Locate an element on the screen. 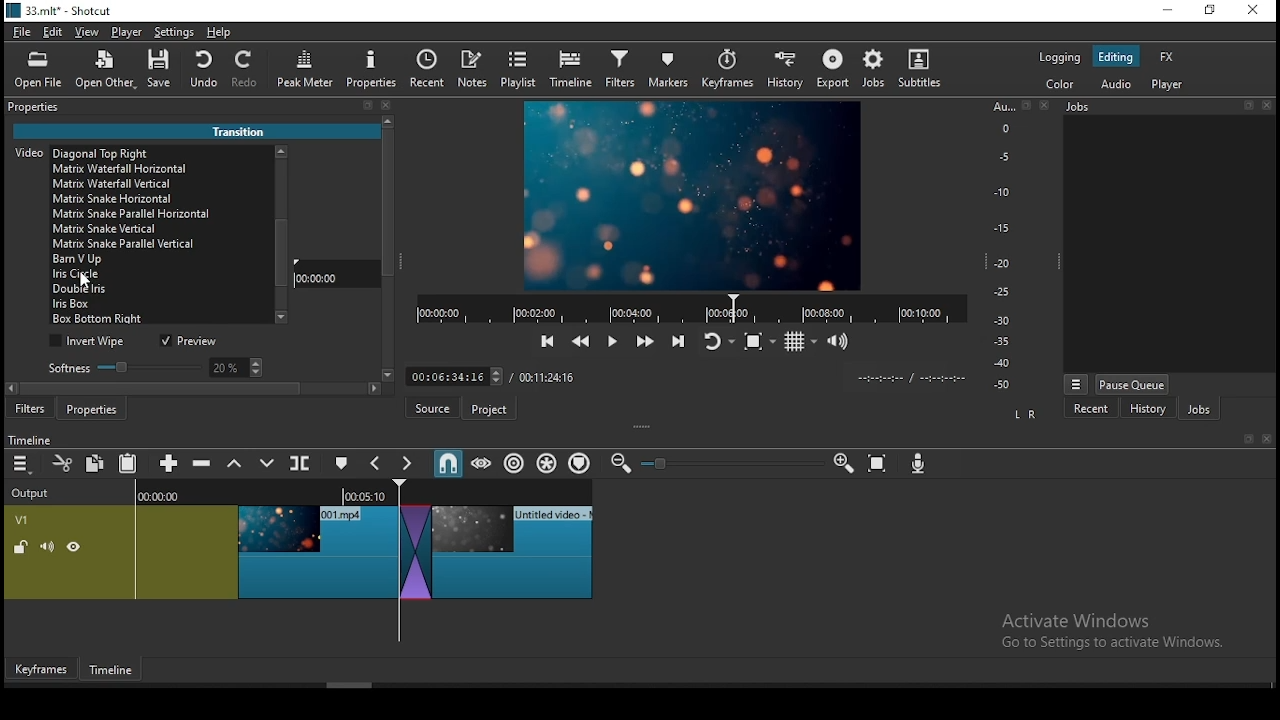 The height and width of the screenshot is (720, 1280). zoom timeline in is located at coordinates (843, 464).